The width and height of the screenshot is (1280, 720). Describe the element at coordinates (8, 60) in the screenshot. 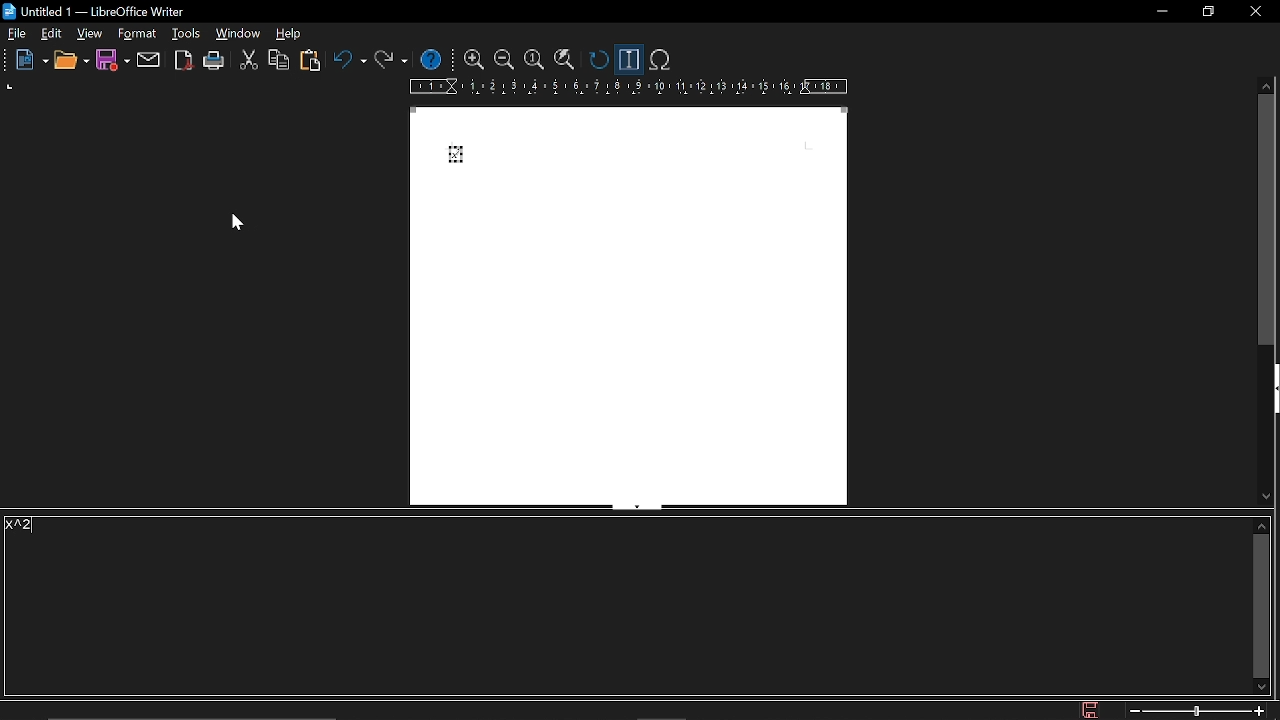

I see `` at that location.